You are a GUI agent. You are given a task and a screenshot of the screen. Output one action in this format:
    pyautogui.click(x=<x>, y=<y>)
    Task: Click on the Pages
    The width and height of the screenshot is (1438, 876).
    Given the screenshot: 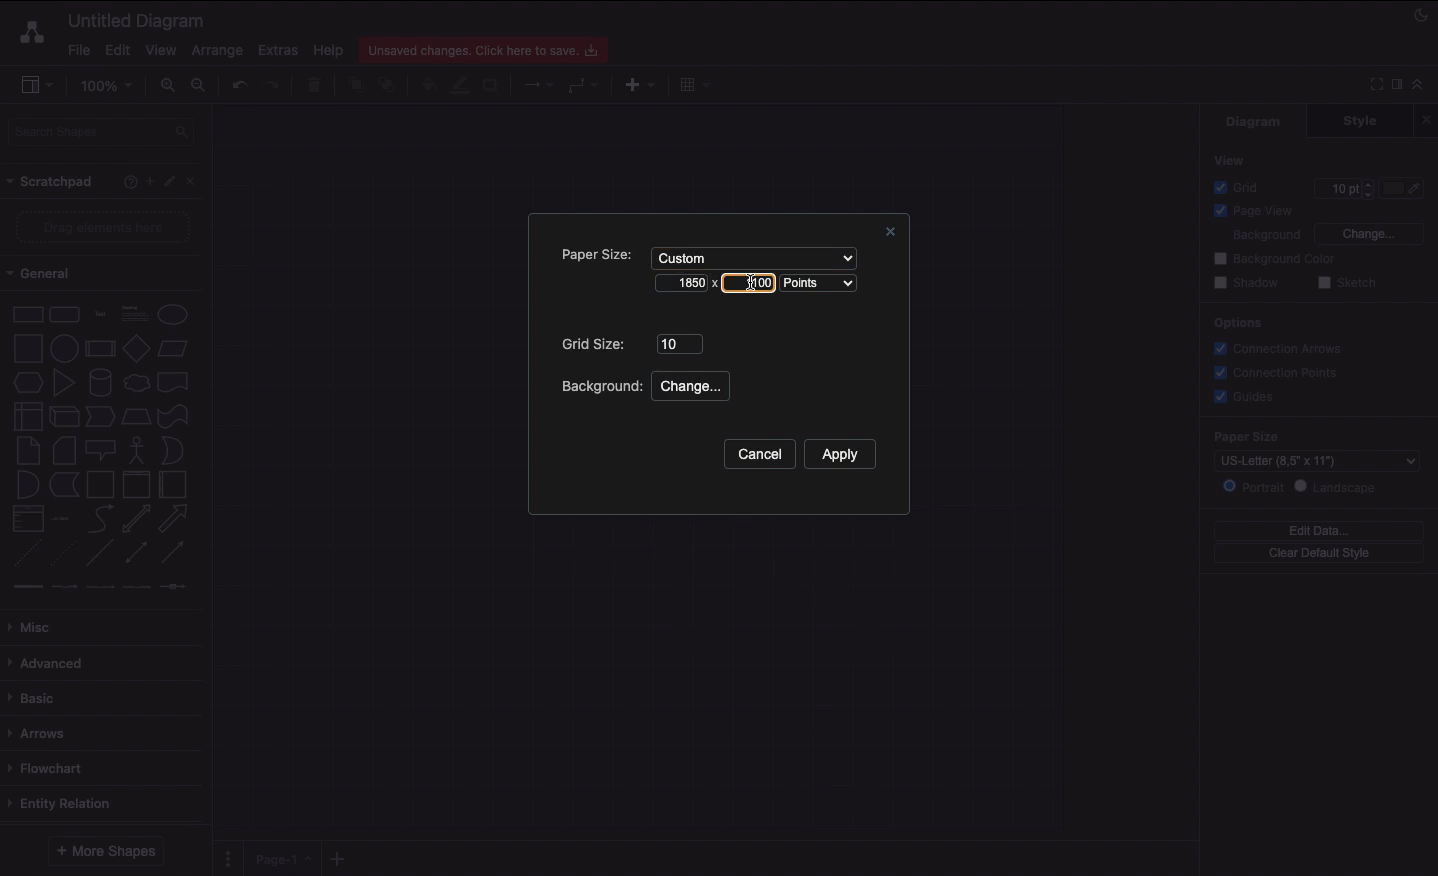 What is the action you would take?
    pyautogui.click(x=224, y=859)
    